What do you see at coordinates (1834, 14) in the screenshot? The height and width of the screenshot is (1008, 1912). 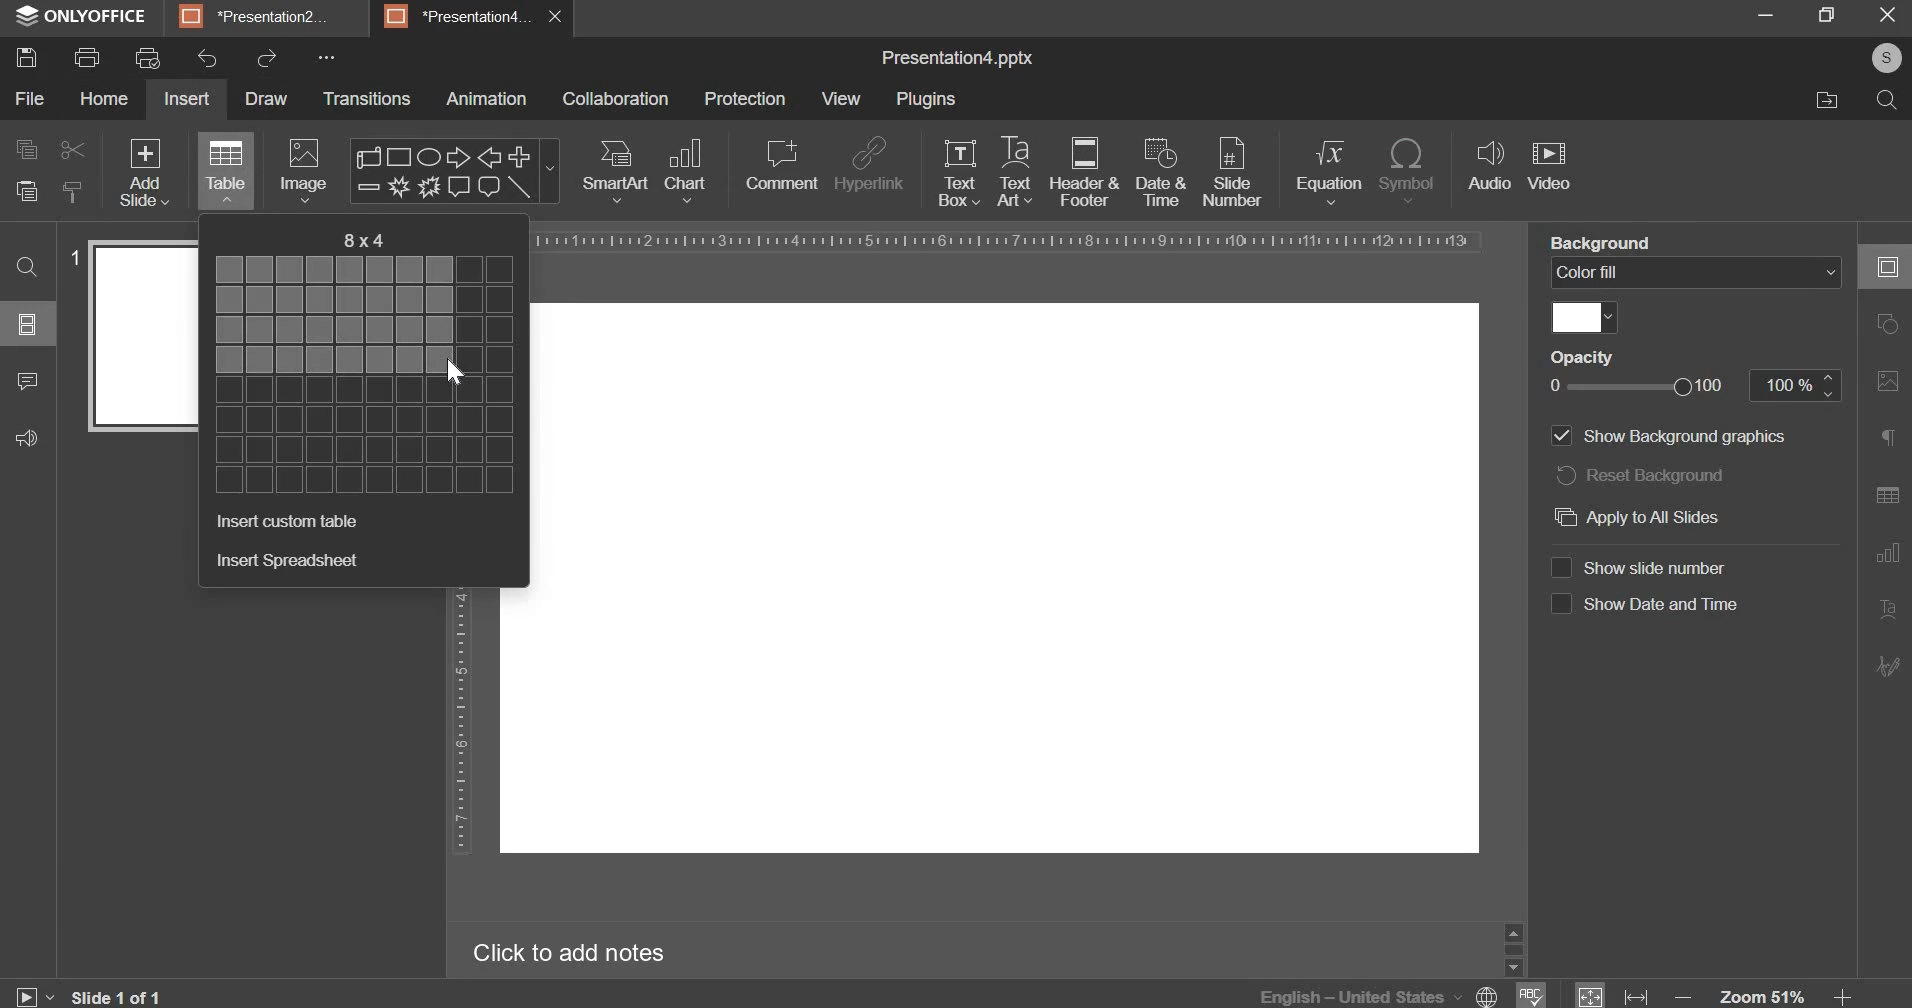 I see `restore down` at bounding box center [1834, 14].